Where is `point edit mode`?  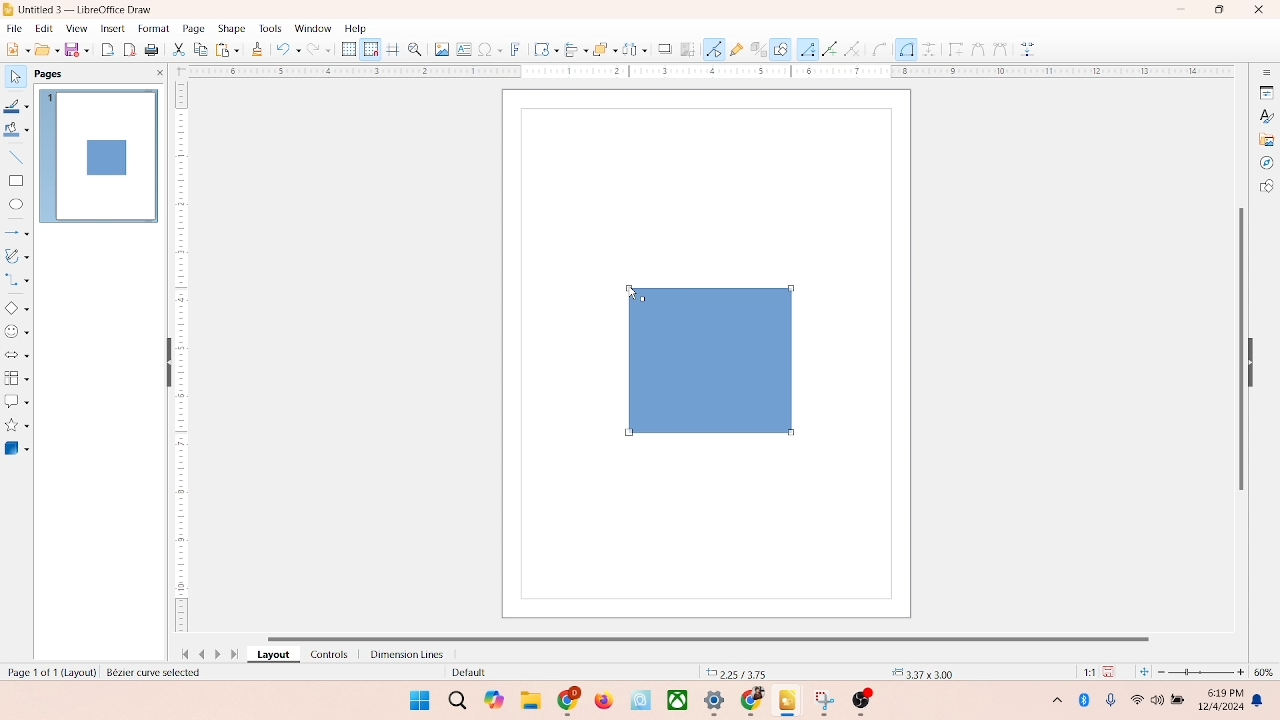
point edit mode is located at coordinates (714, 48).